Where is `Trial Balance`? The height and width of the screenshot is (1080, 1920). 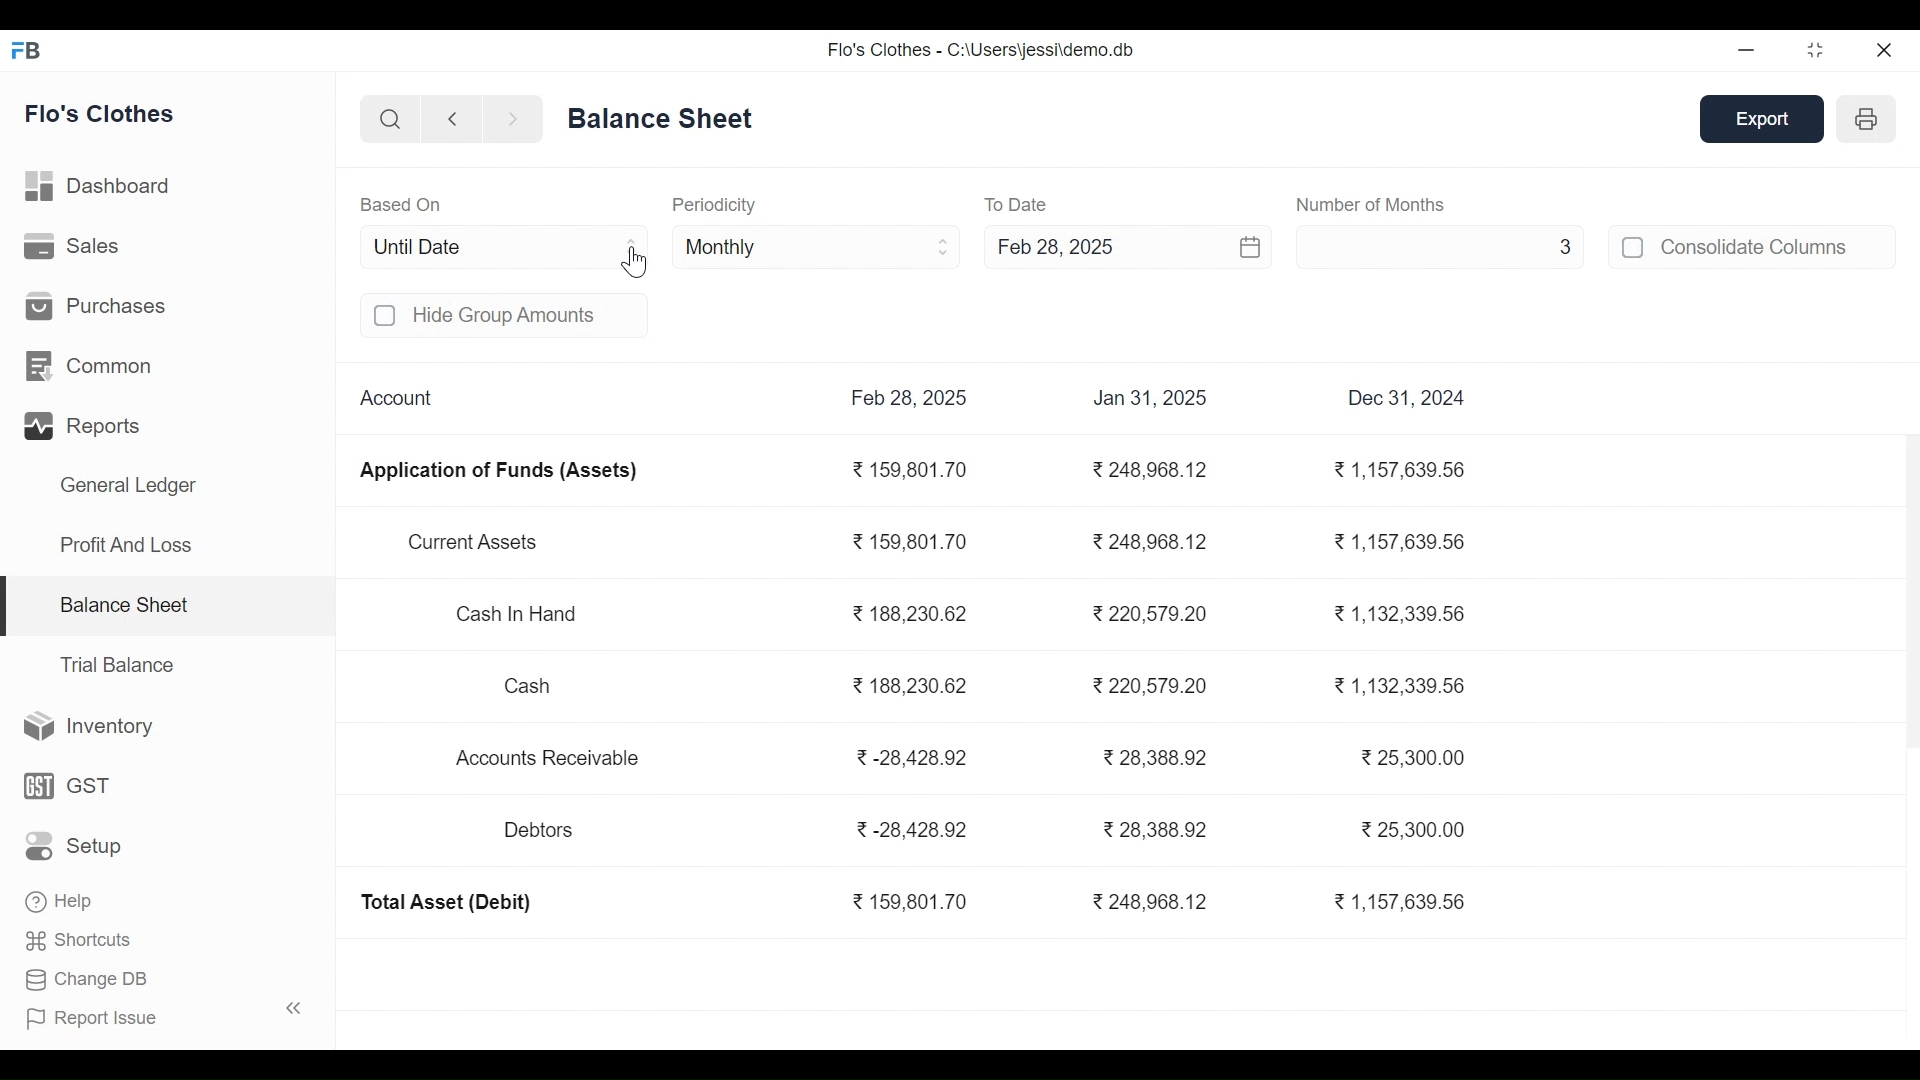
Trial Balance is located at coordinates (117, 665).